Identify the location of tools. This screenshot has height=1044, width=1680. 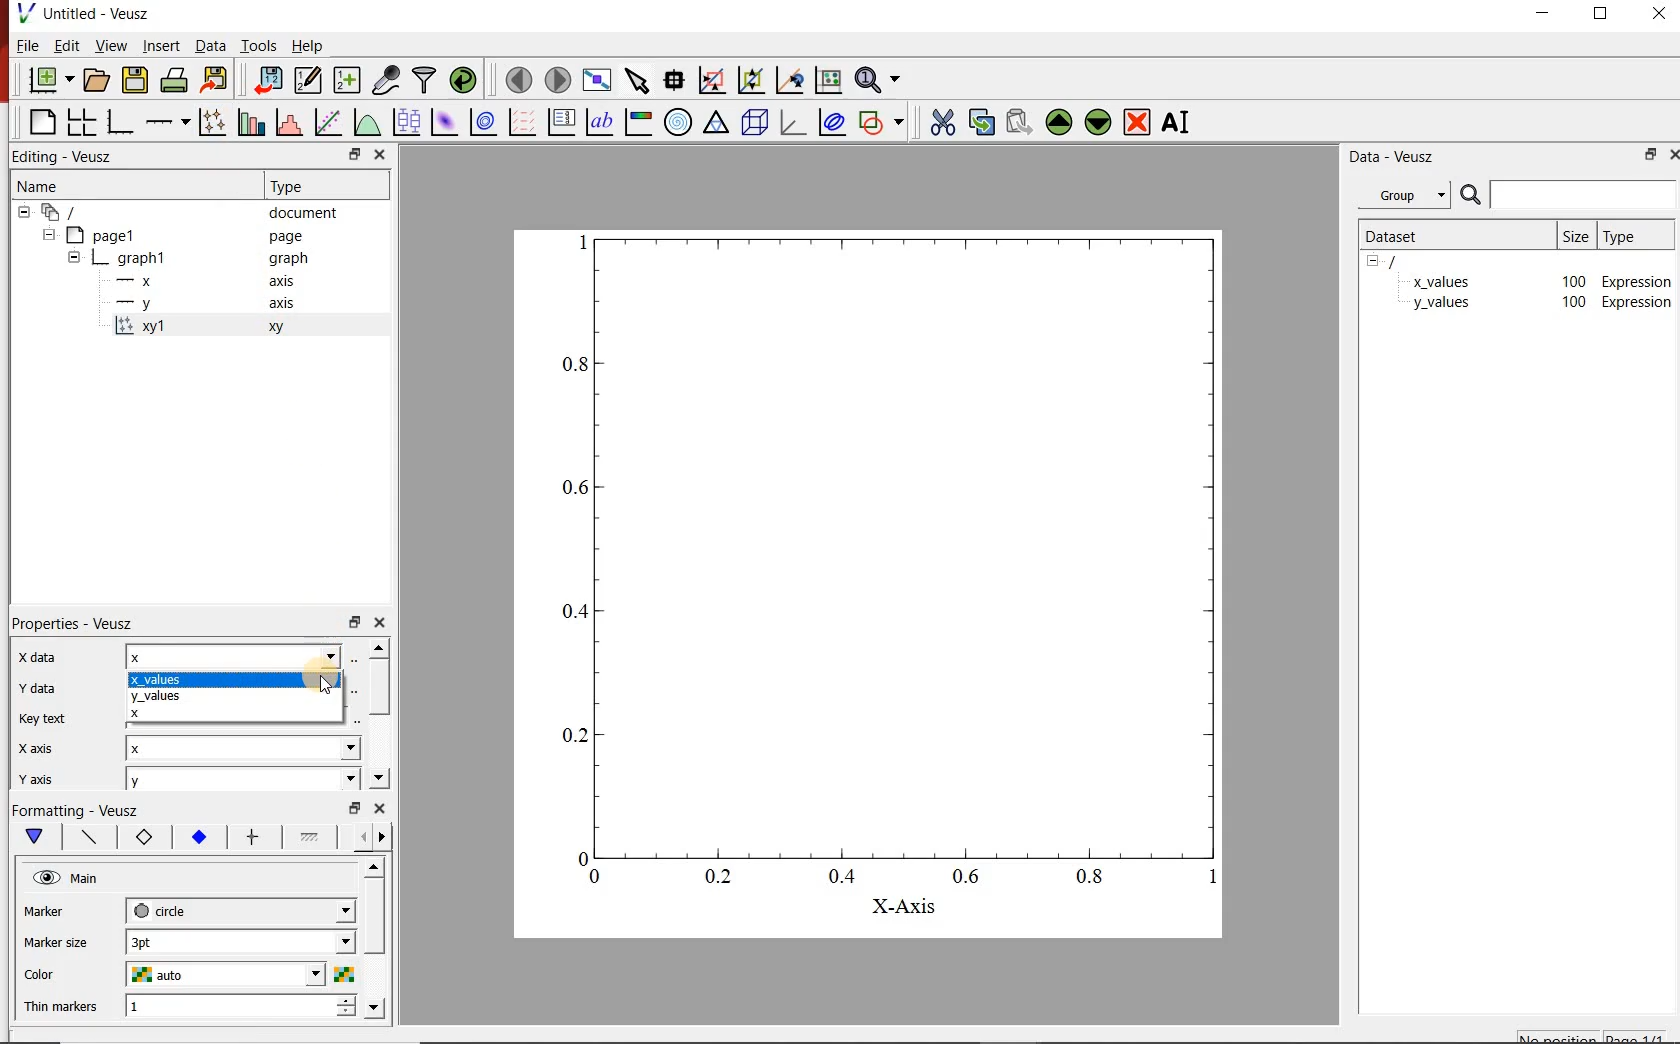
(261, 45).